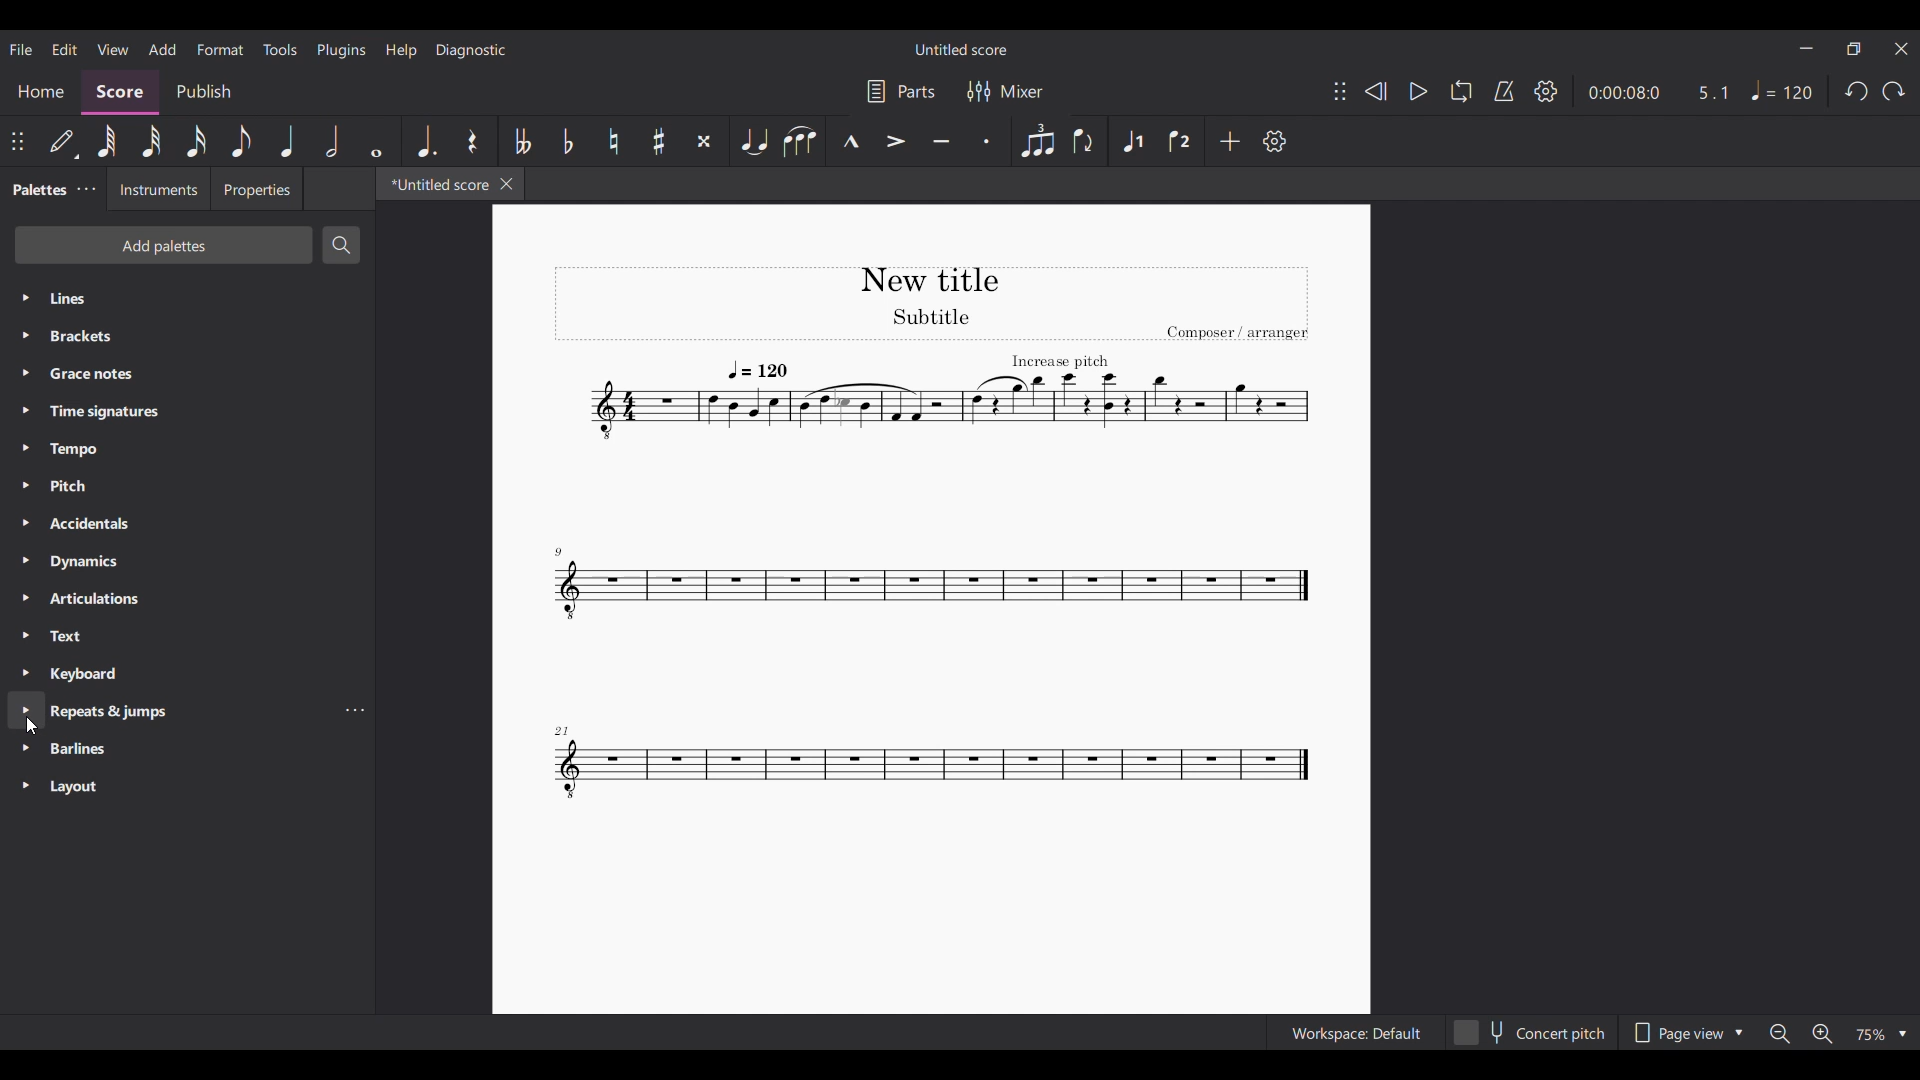 This screenshot has width=1920, height=1080. What do you see at coordinates (613, 141) in the screenshot?
I see `Toggle natural` at bounding box center [613, 141].